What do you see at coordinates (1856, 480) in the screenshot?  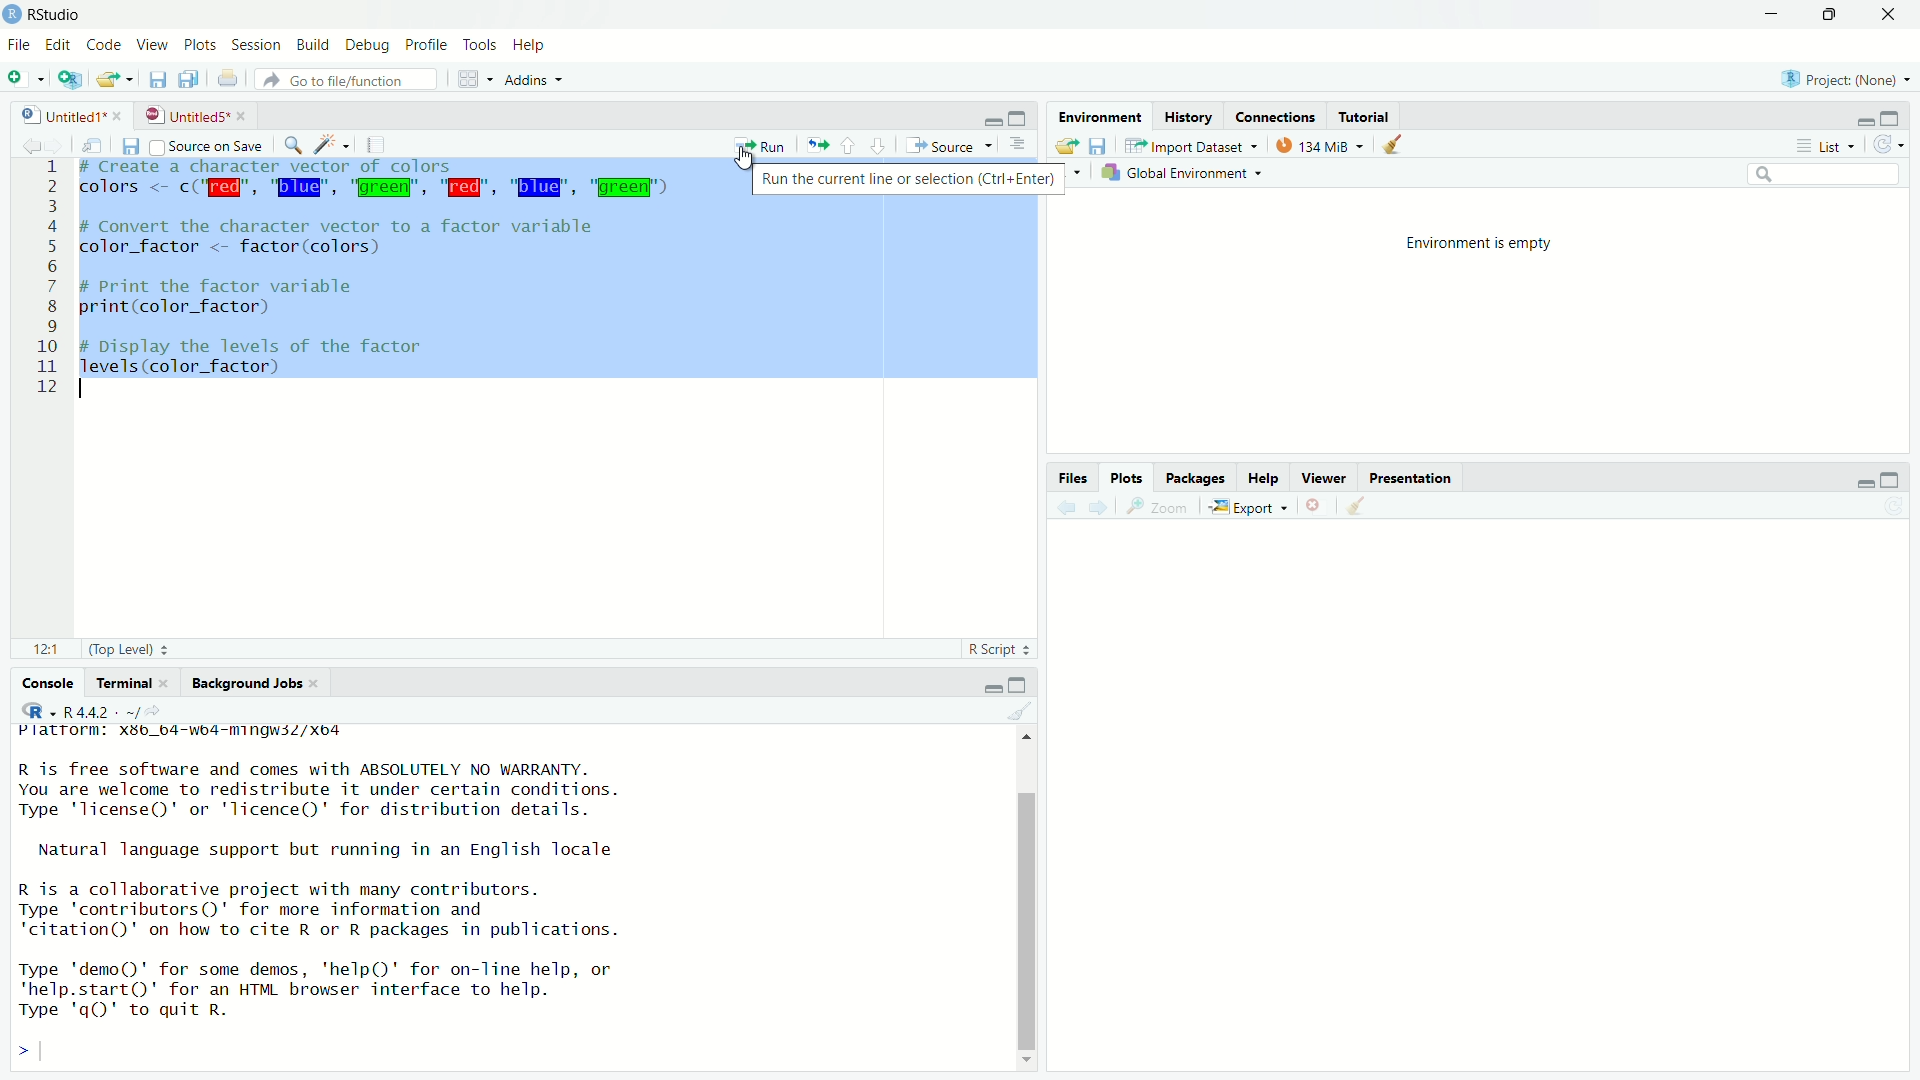 I see `minimize` at bounding box center [1856, 480].